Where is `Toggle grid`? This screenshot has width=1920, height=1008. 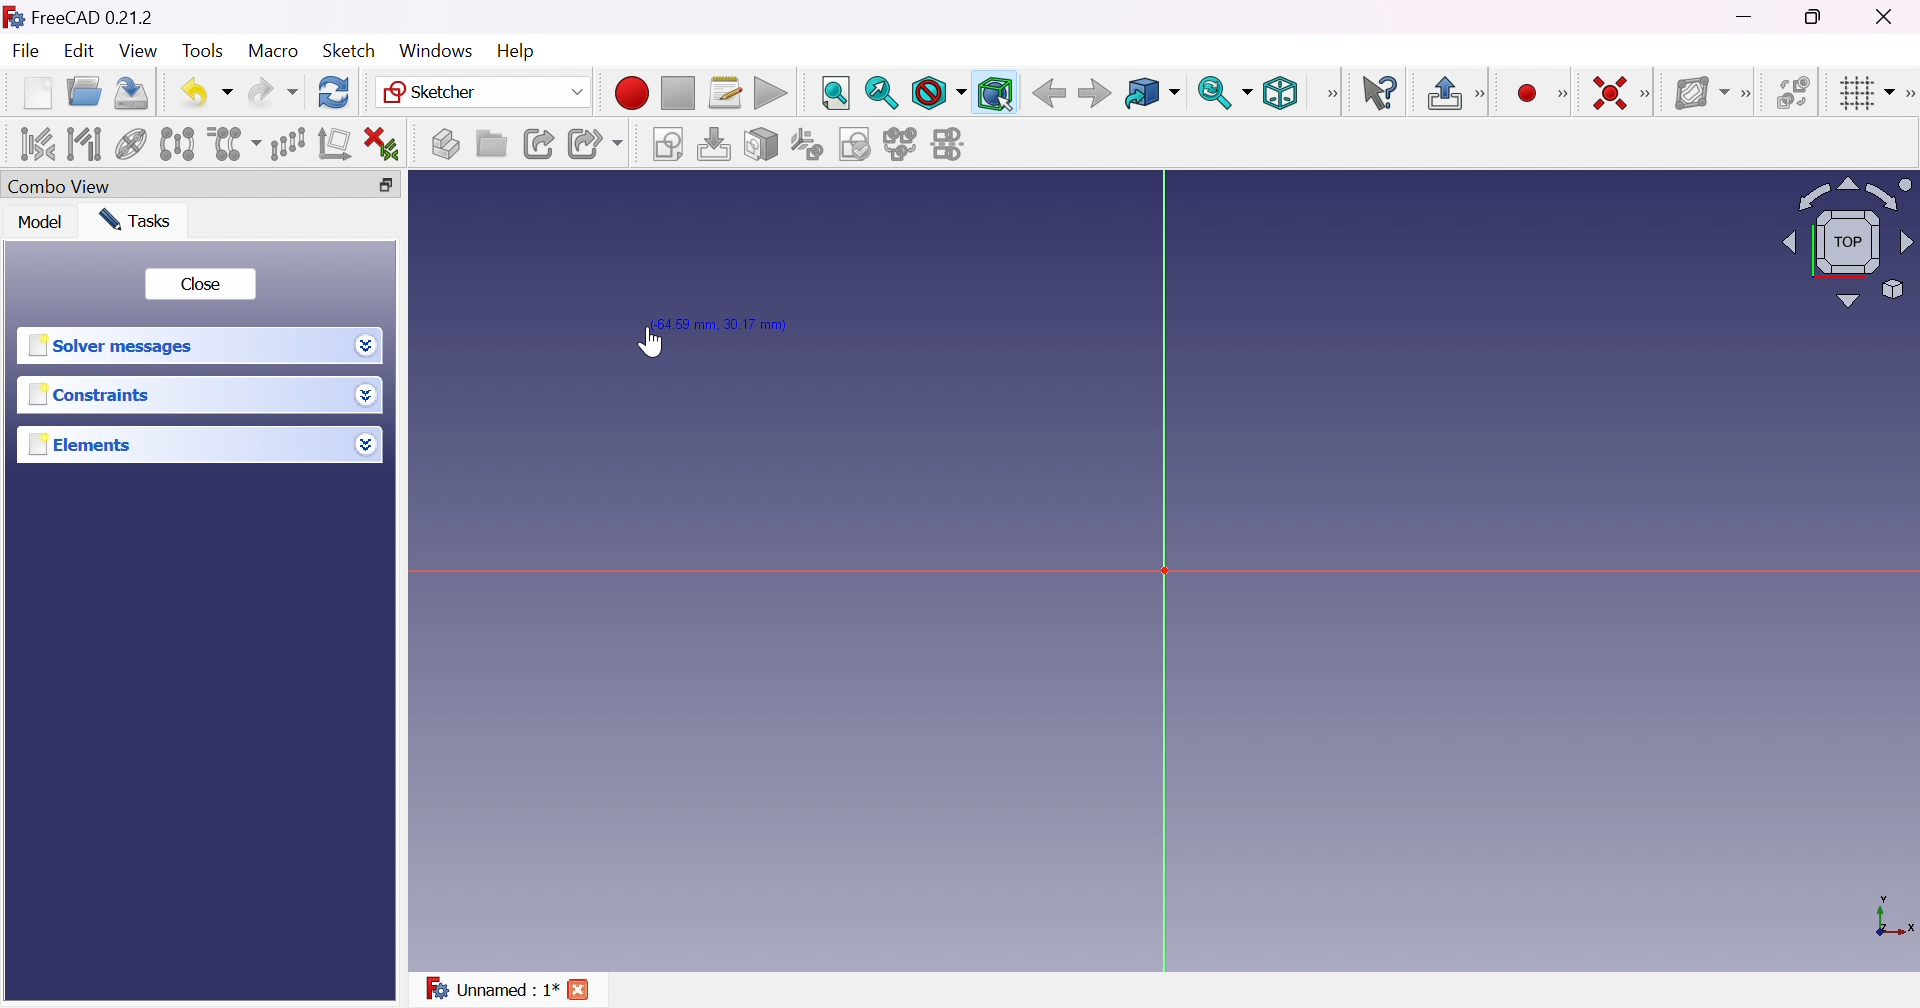 Toggle grid is located at coordinates (1862, 94).